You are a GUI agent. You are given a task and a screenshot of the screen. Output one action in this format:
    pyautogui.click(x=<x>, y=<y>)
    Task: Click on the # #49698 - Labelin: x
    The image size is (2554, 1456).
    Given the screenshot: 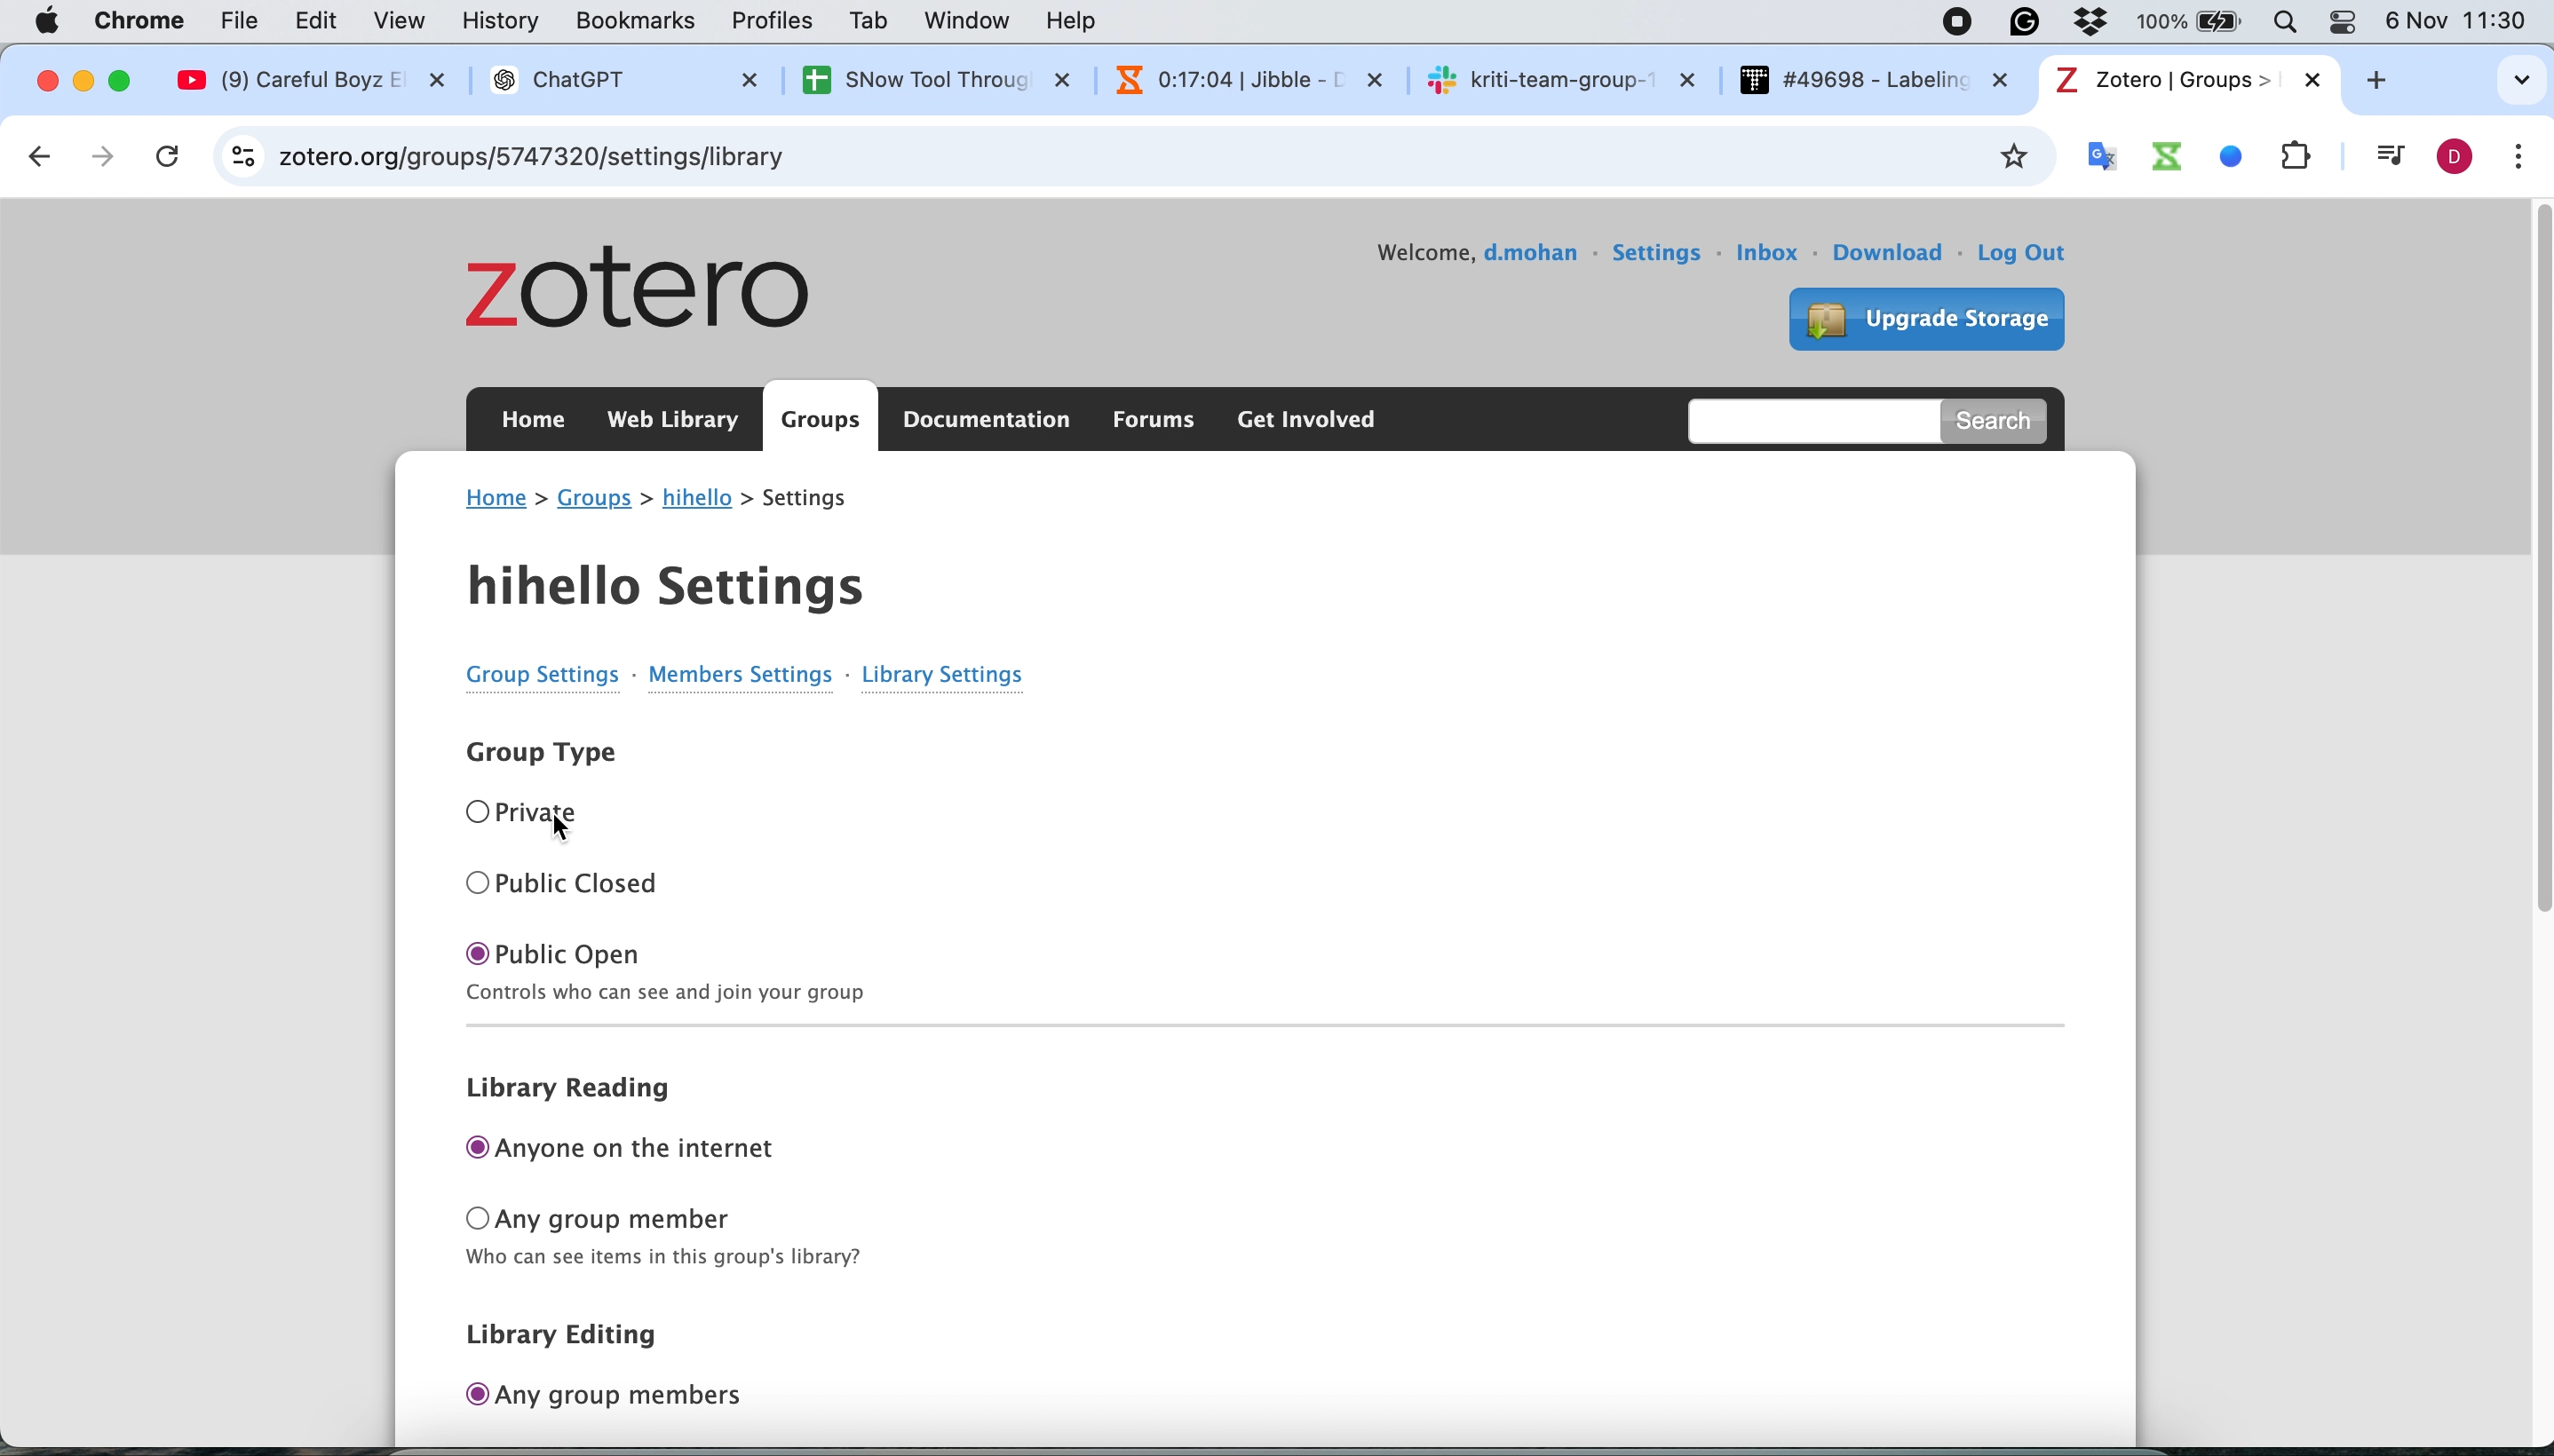 What is the action you would take?
    pyautogui.click(x=1875, y=80)
    